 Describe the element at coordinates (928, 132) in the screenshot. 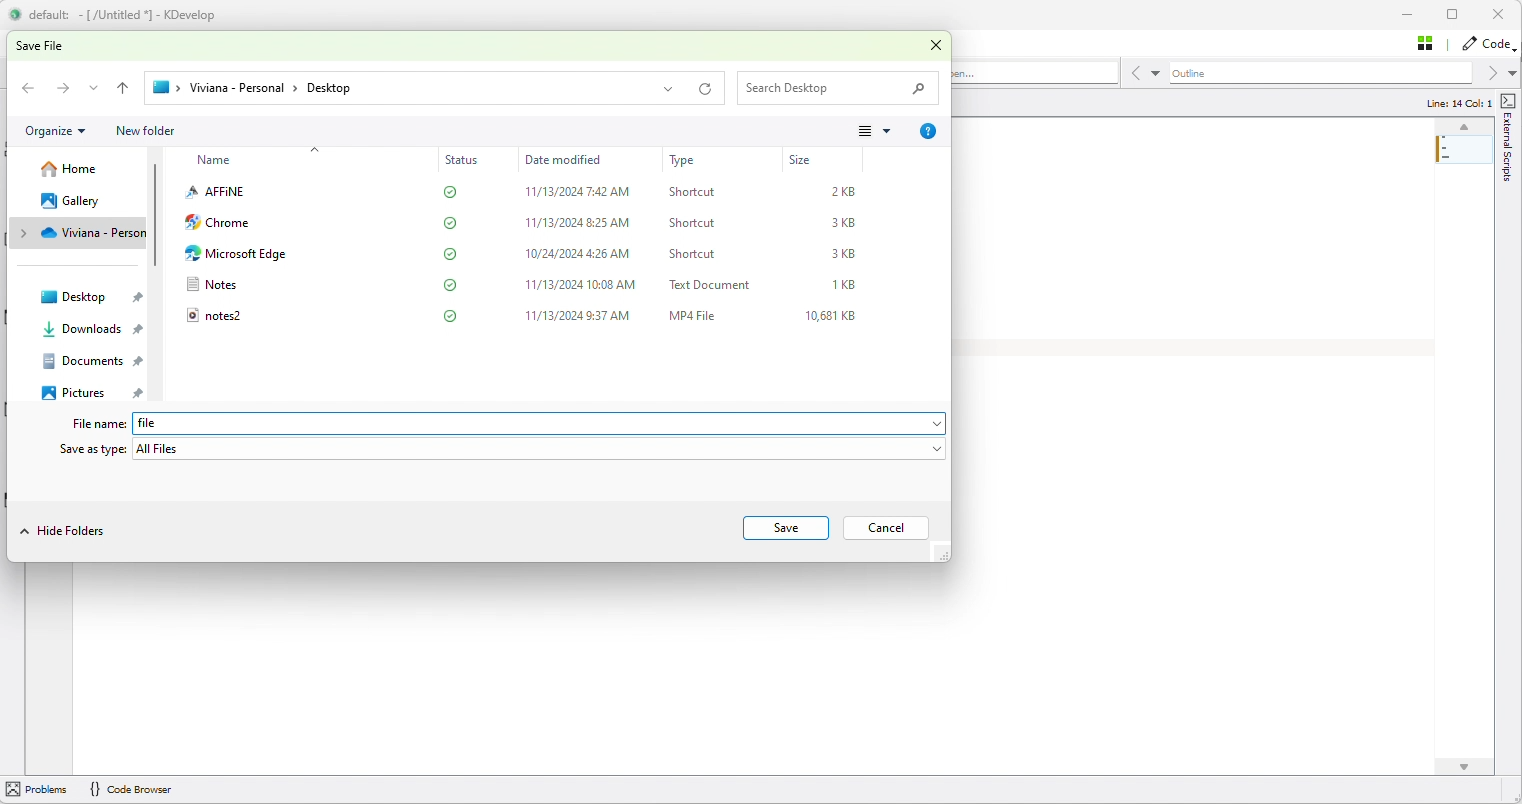

I see `Info` at that location.